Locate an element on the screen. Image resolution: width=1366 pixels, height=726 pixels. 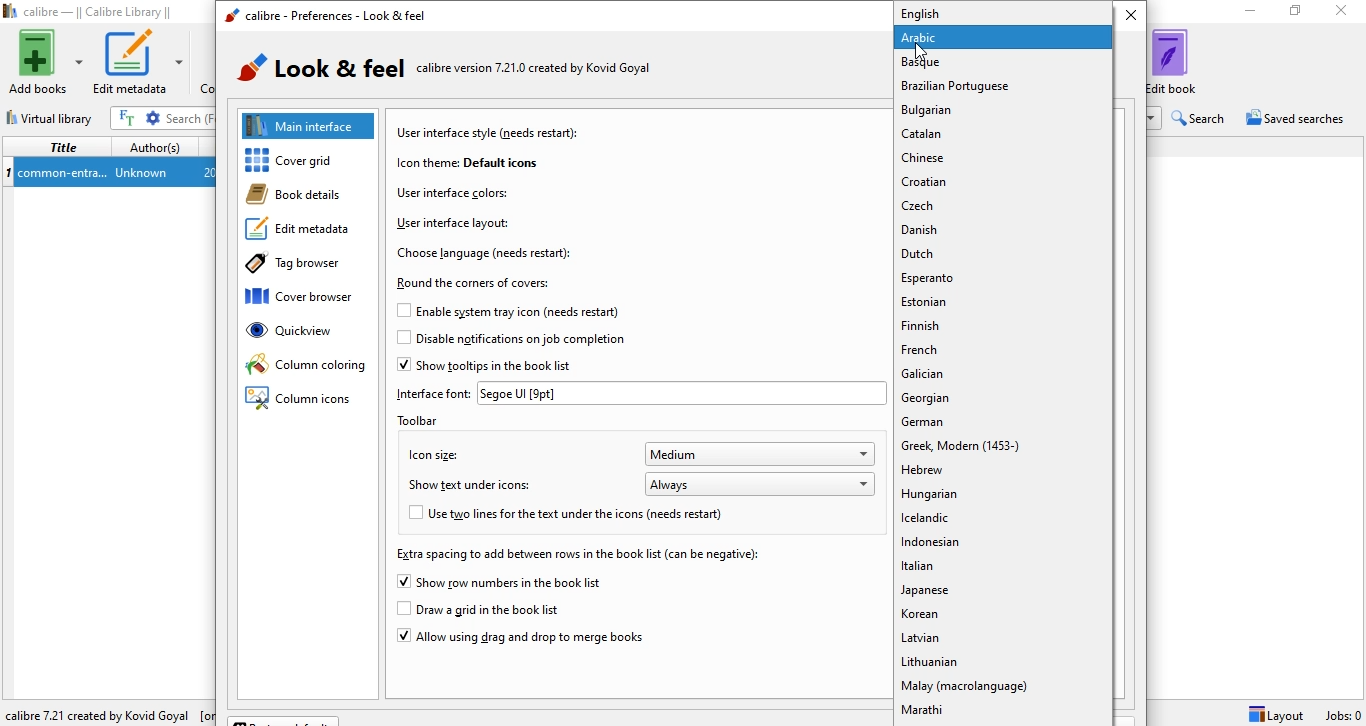
latvian is located at coordinates (1004, 640).